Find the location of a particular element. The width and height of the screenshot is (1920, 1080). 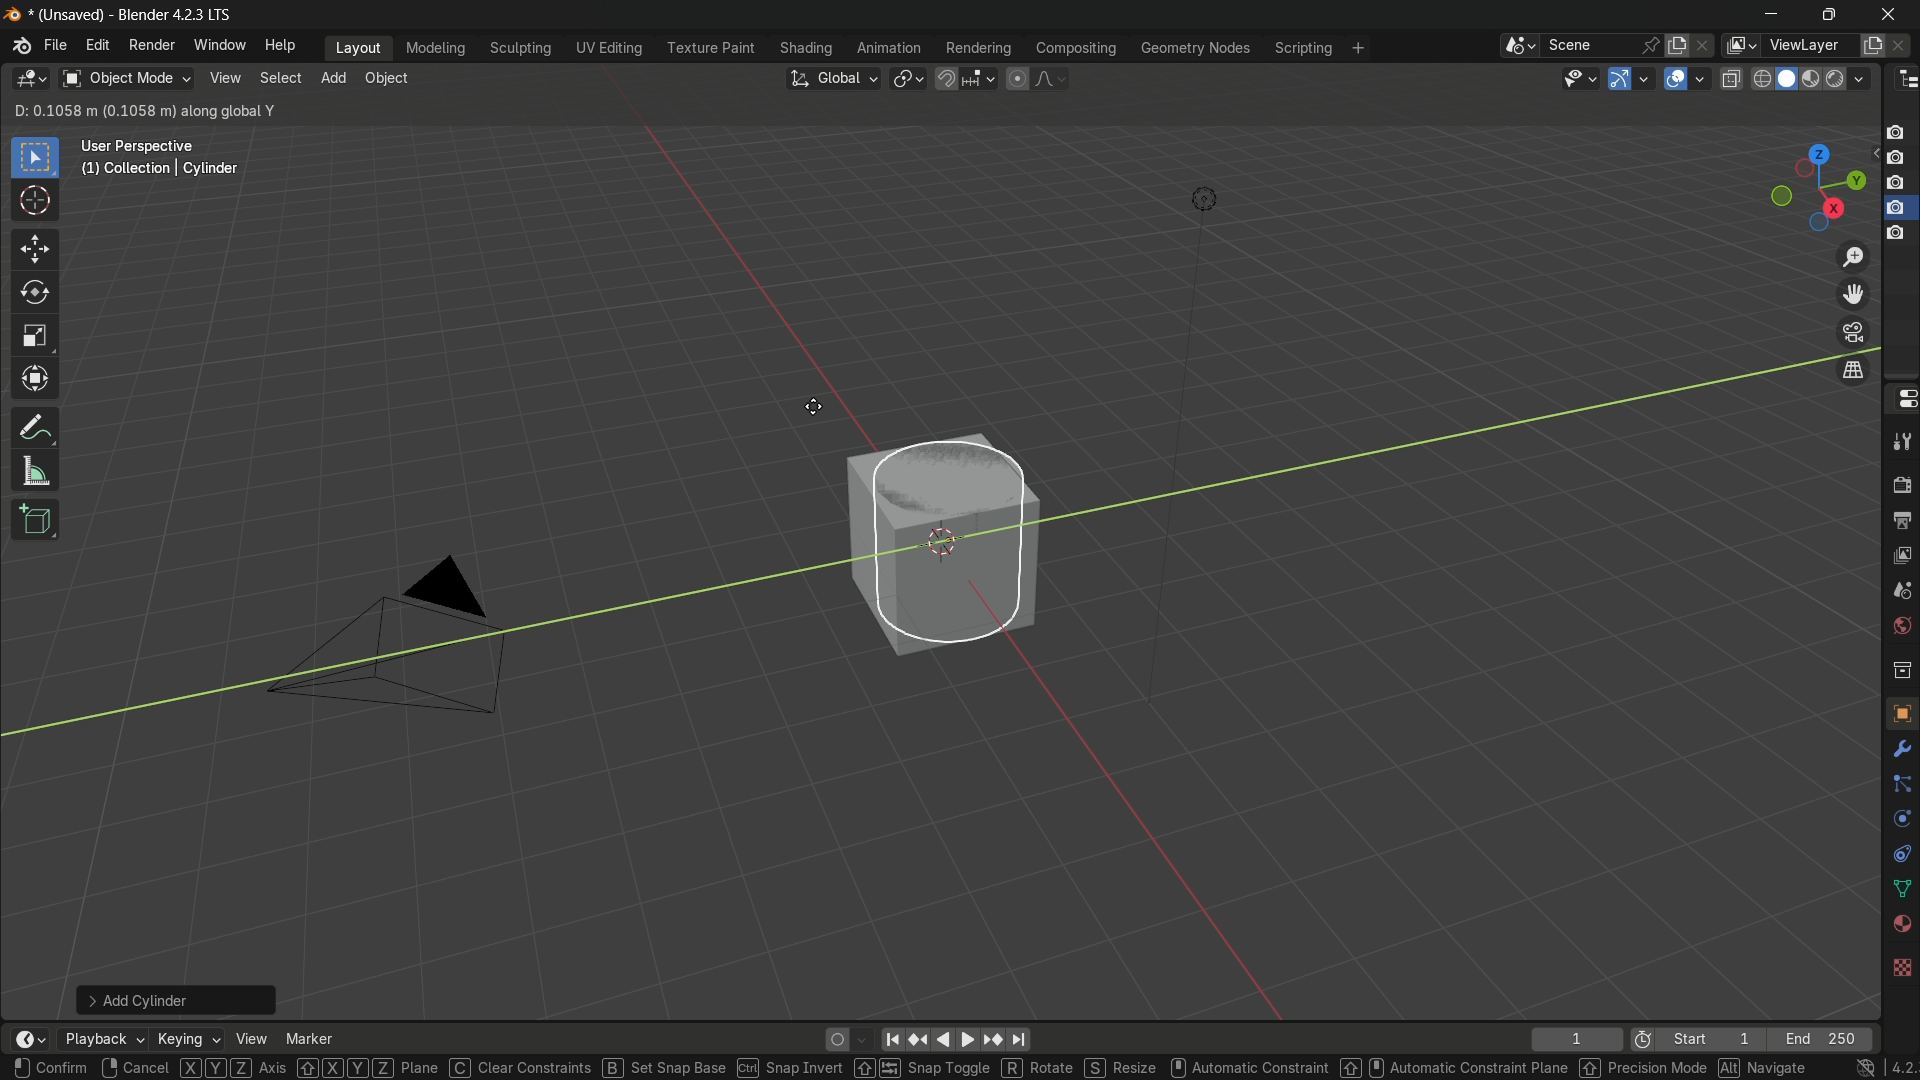

object mode is located at coordinates (125, 78).